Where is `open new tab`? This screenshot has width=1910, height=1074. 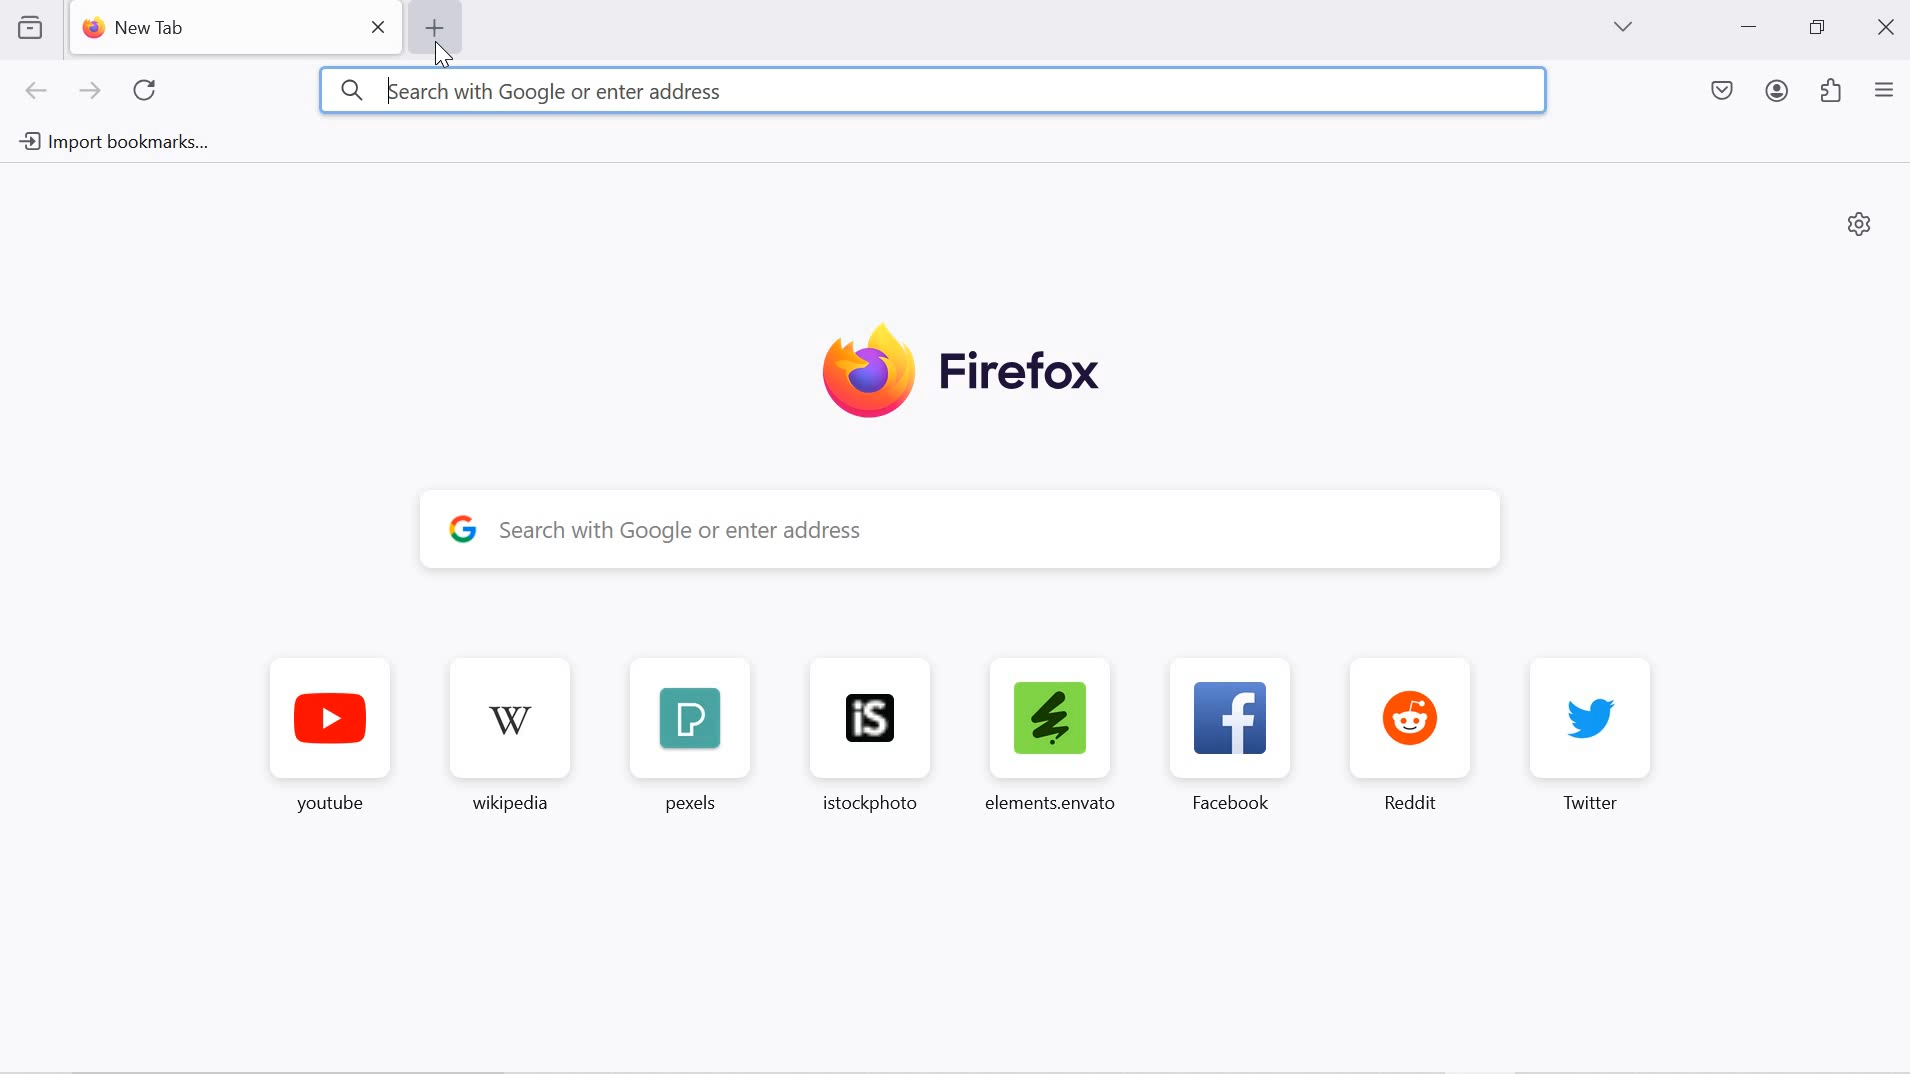 open new tab is located at coordinates (433, 27).